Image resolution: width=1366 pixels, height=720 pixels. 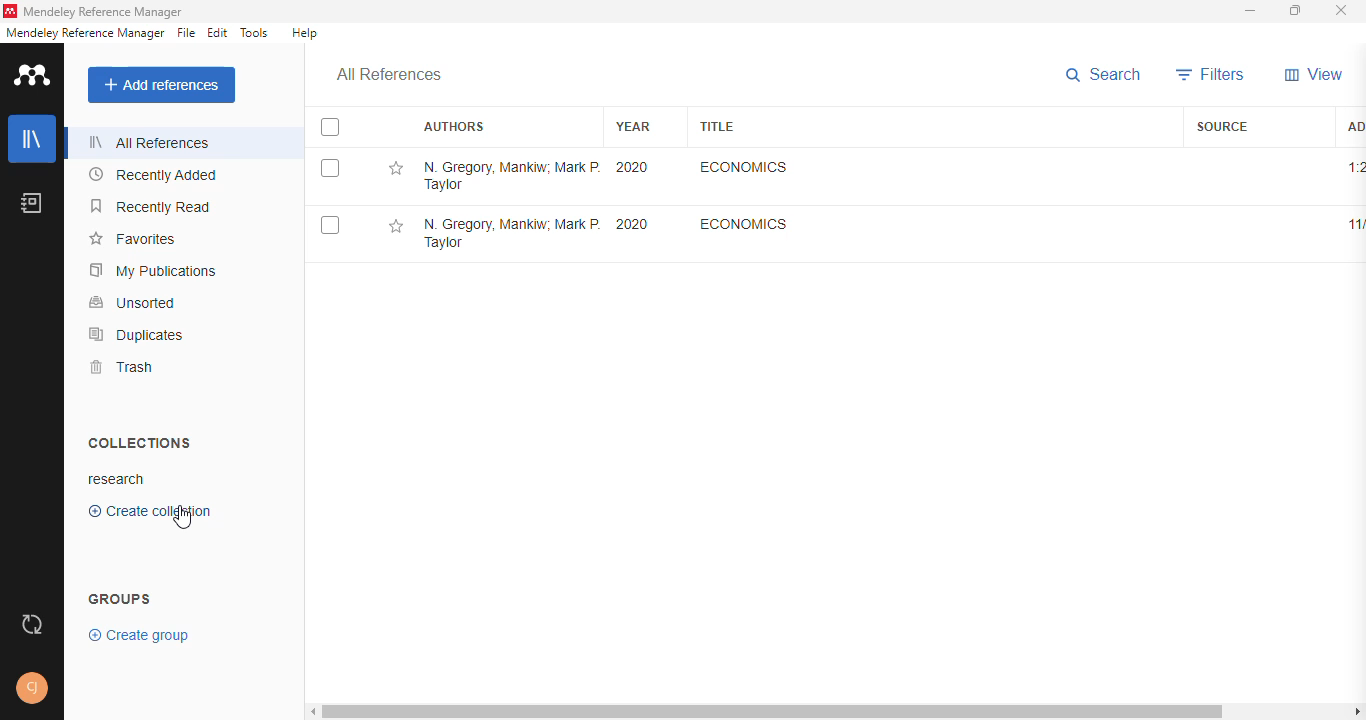 I want to click on close, so click(x=1342, y=10).